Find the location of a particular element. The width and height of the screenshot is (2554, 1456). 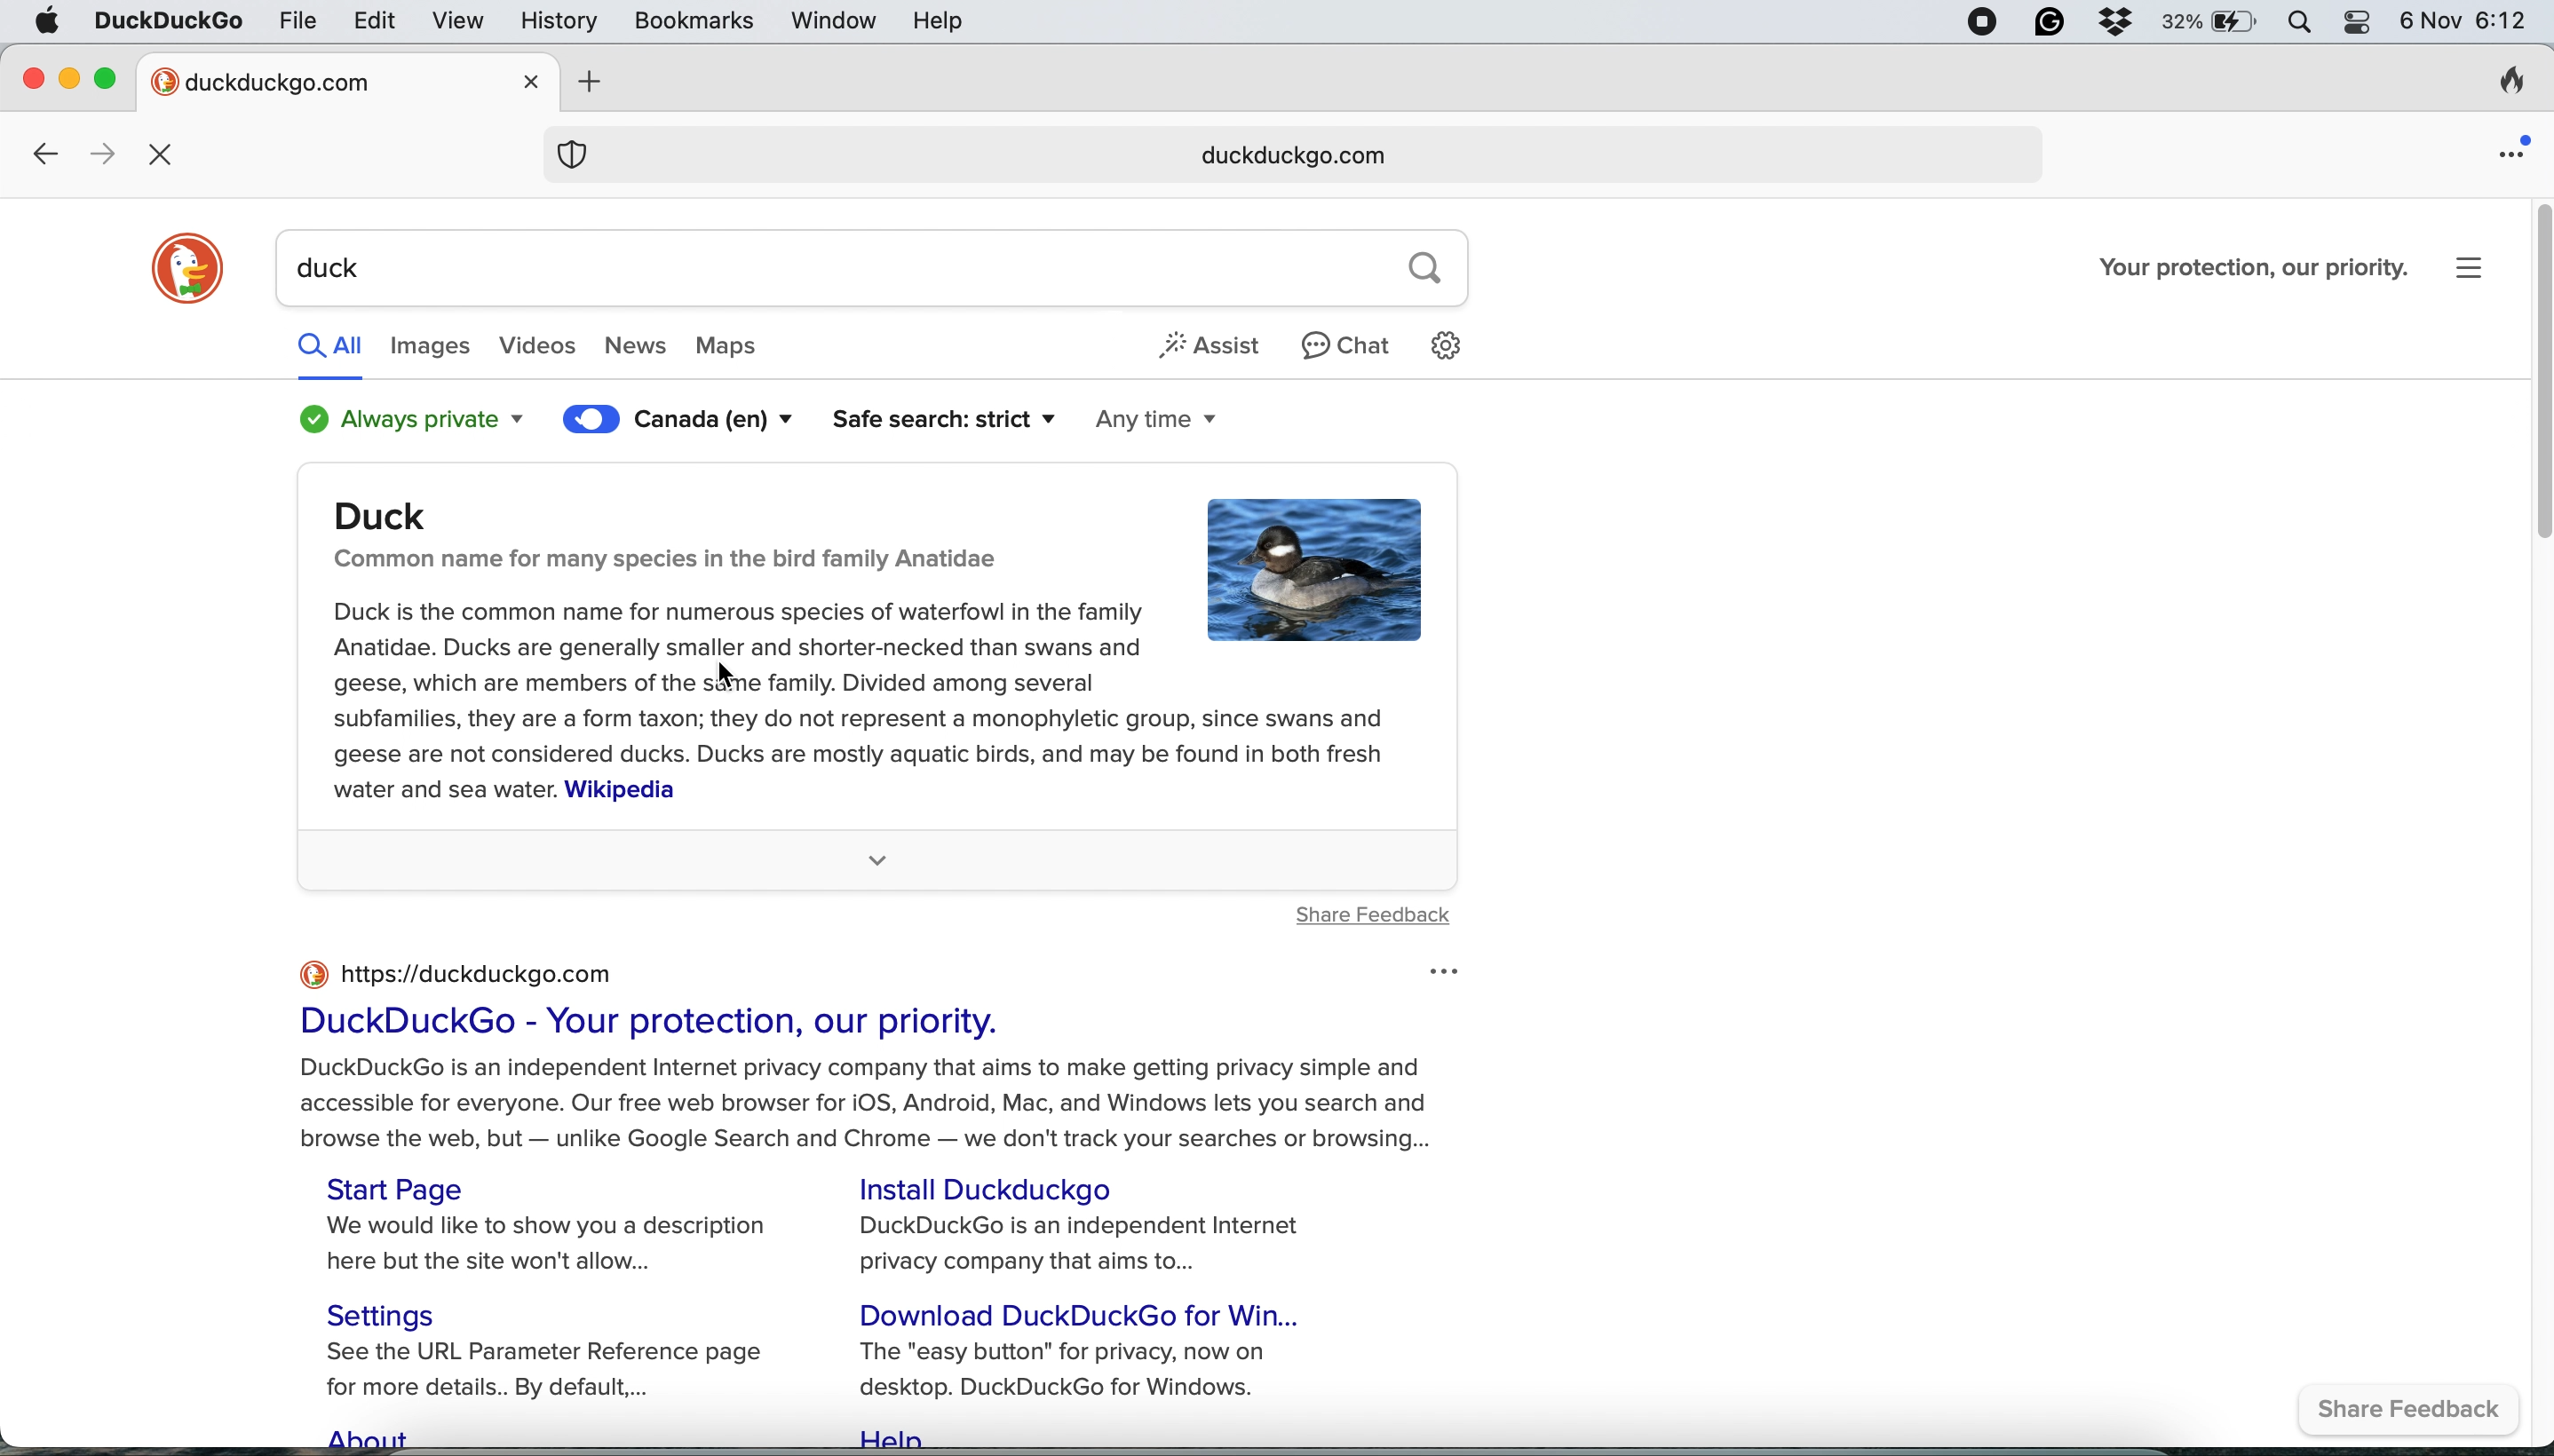

duckduckgo is located at coordinates (167, 23).